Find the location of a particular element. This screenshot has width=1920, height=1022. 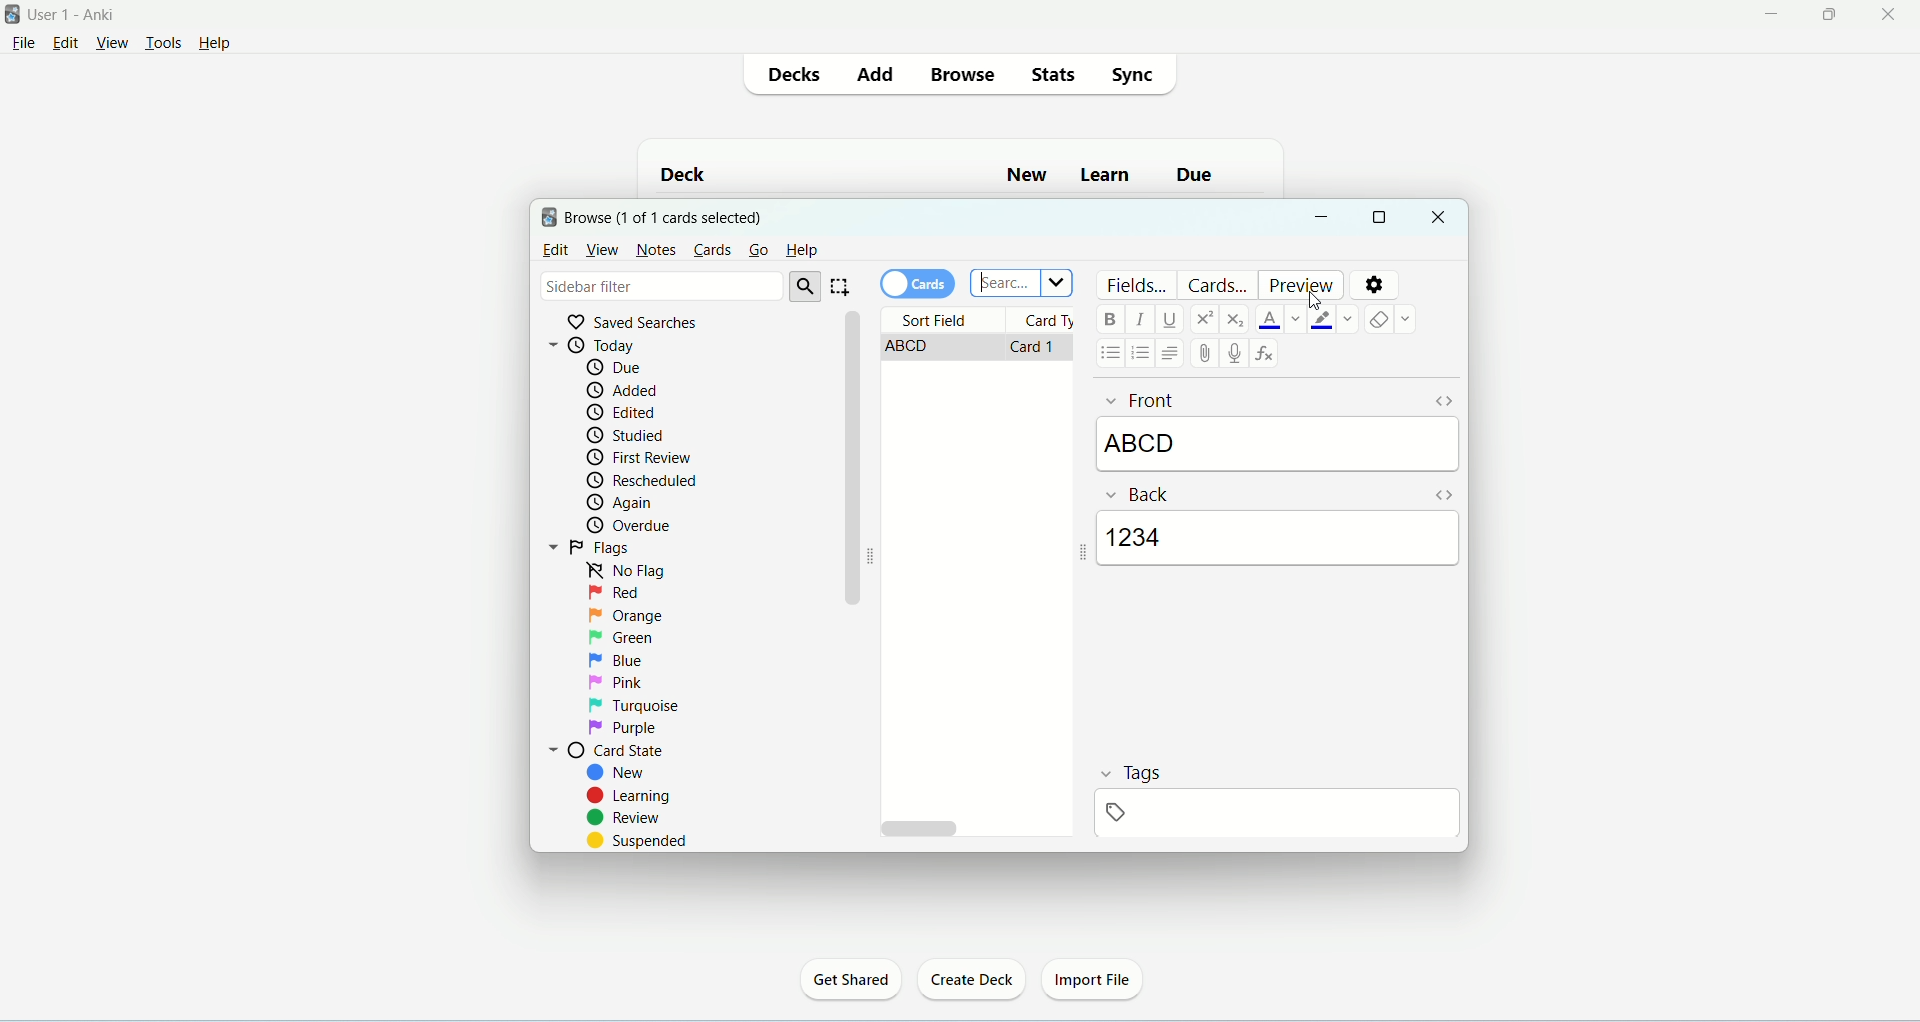

close is located at coordinates (1891, 13).